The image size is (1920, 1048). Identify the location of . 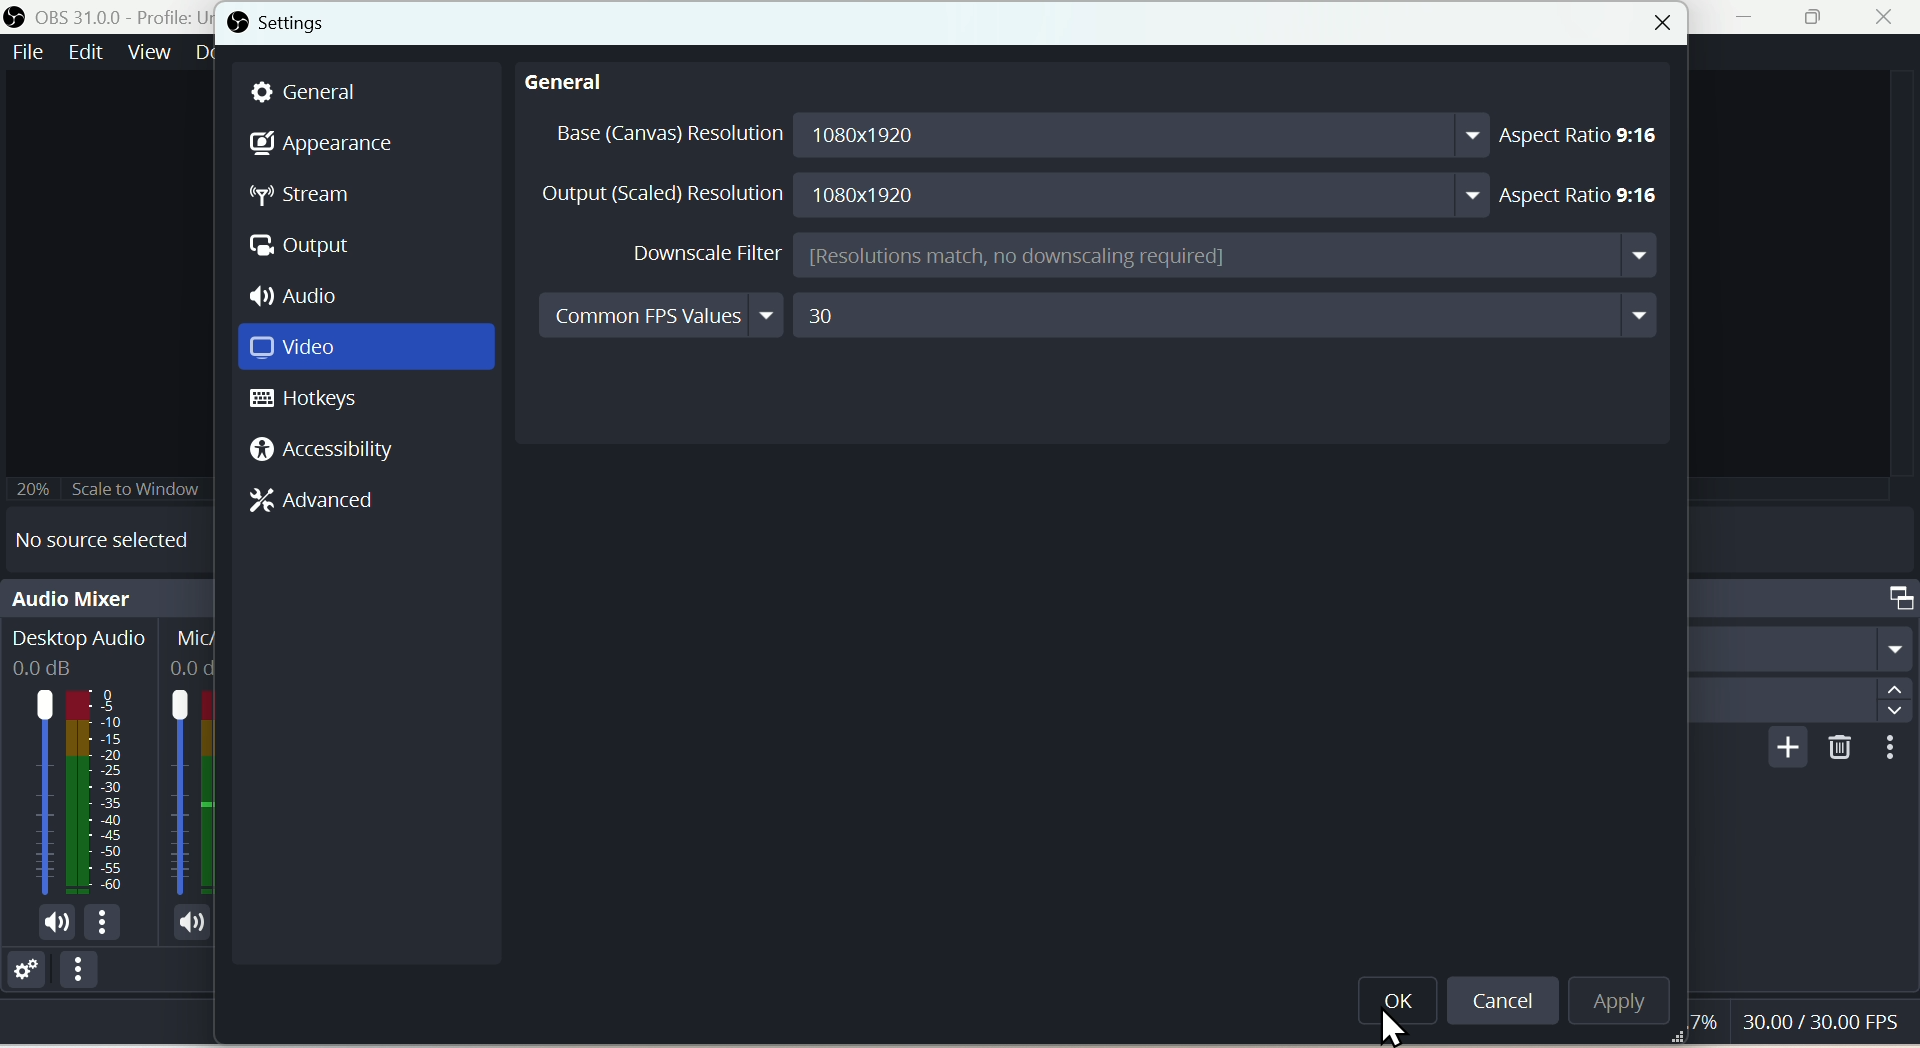
(365, 350).